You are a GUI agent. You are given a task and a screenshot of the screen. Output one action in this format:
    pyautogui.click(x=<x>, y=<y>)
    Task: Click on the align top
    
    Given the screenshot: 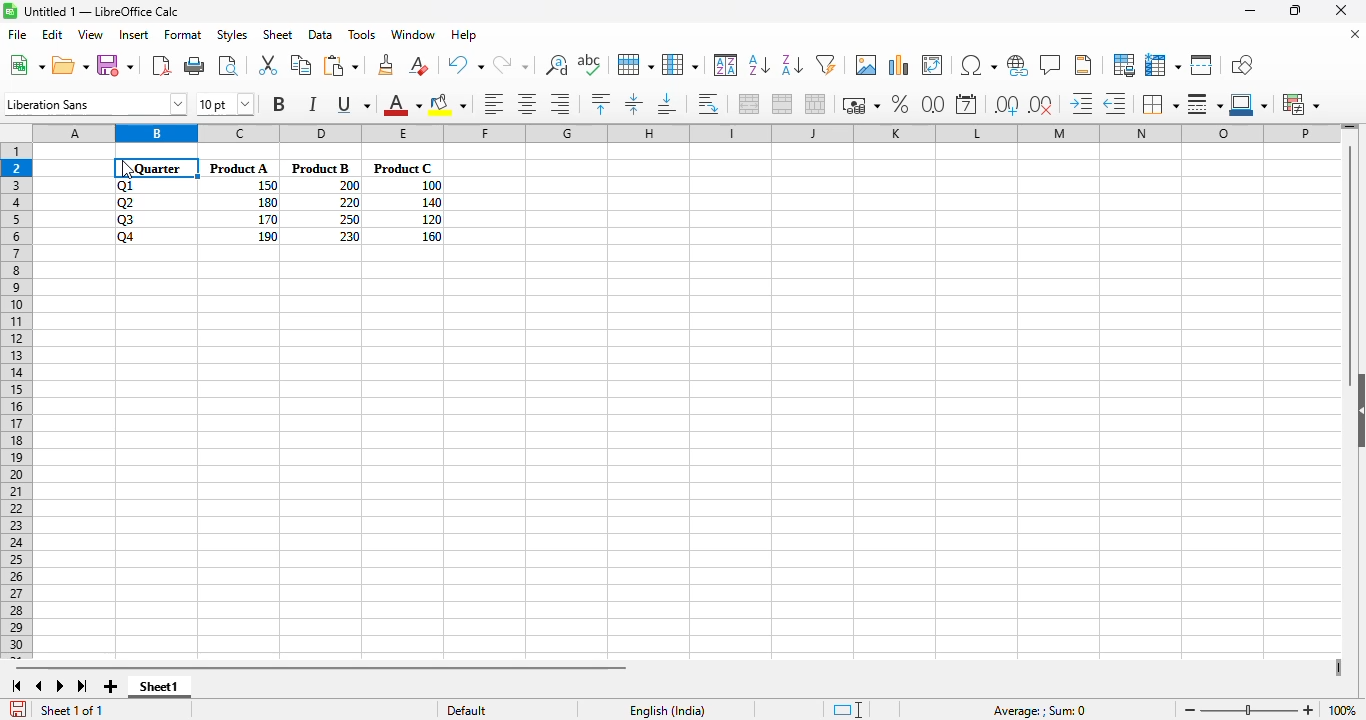 What is the action you would take?
    pyautogui.click(x=600, y=103)
    